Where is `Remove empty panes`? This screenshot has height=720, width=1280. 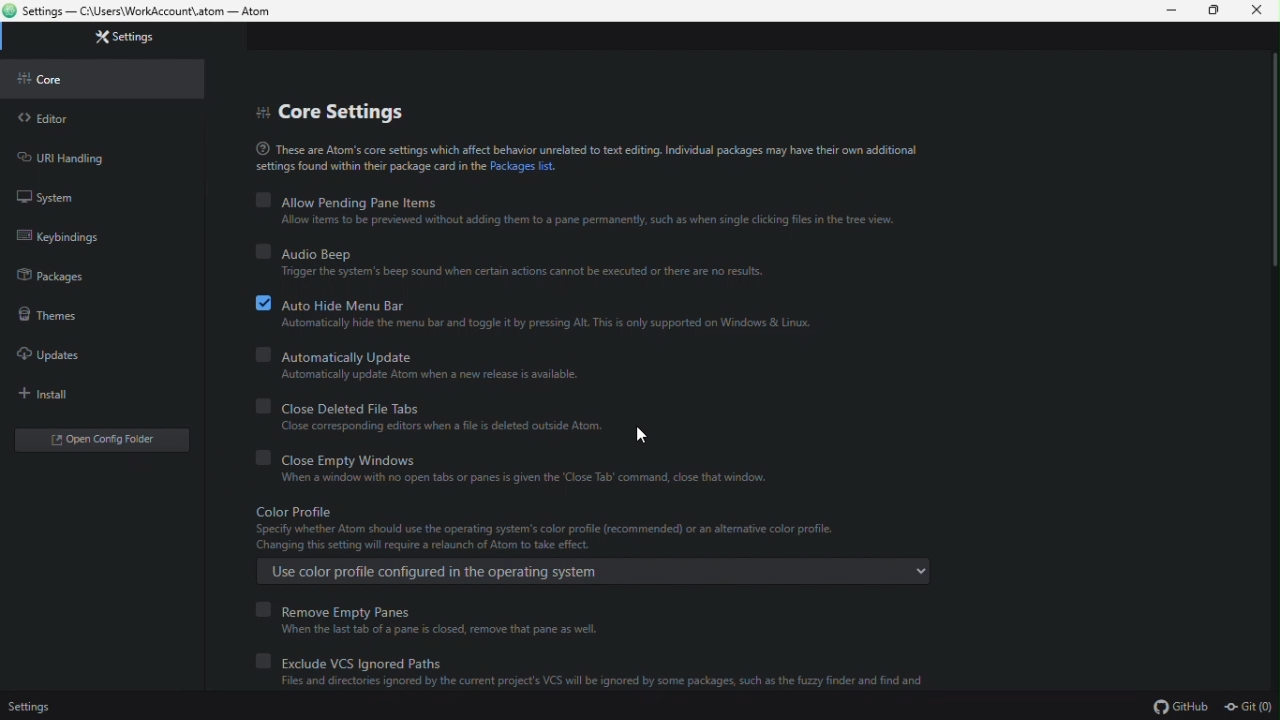 Remove empty panes is located at coordinates (429, 614).